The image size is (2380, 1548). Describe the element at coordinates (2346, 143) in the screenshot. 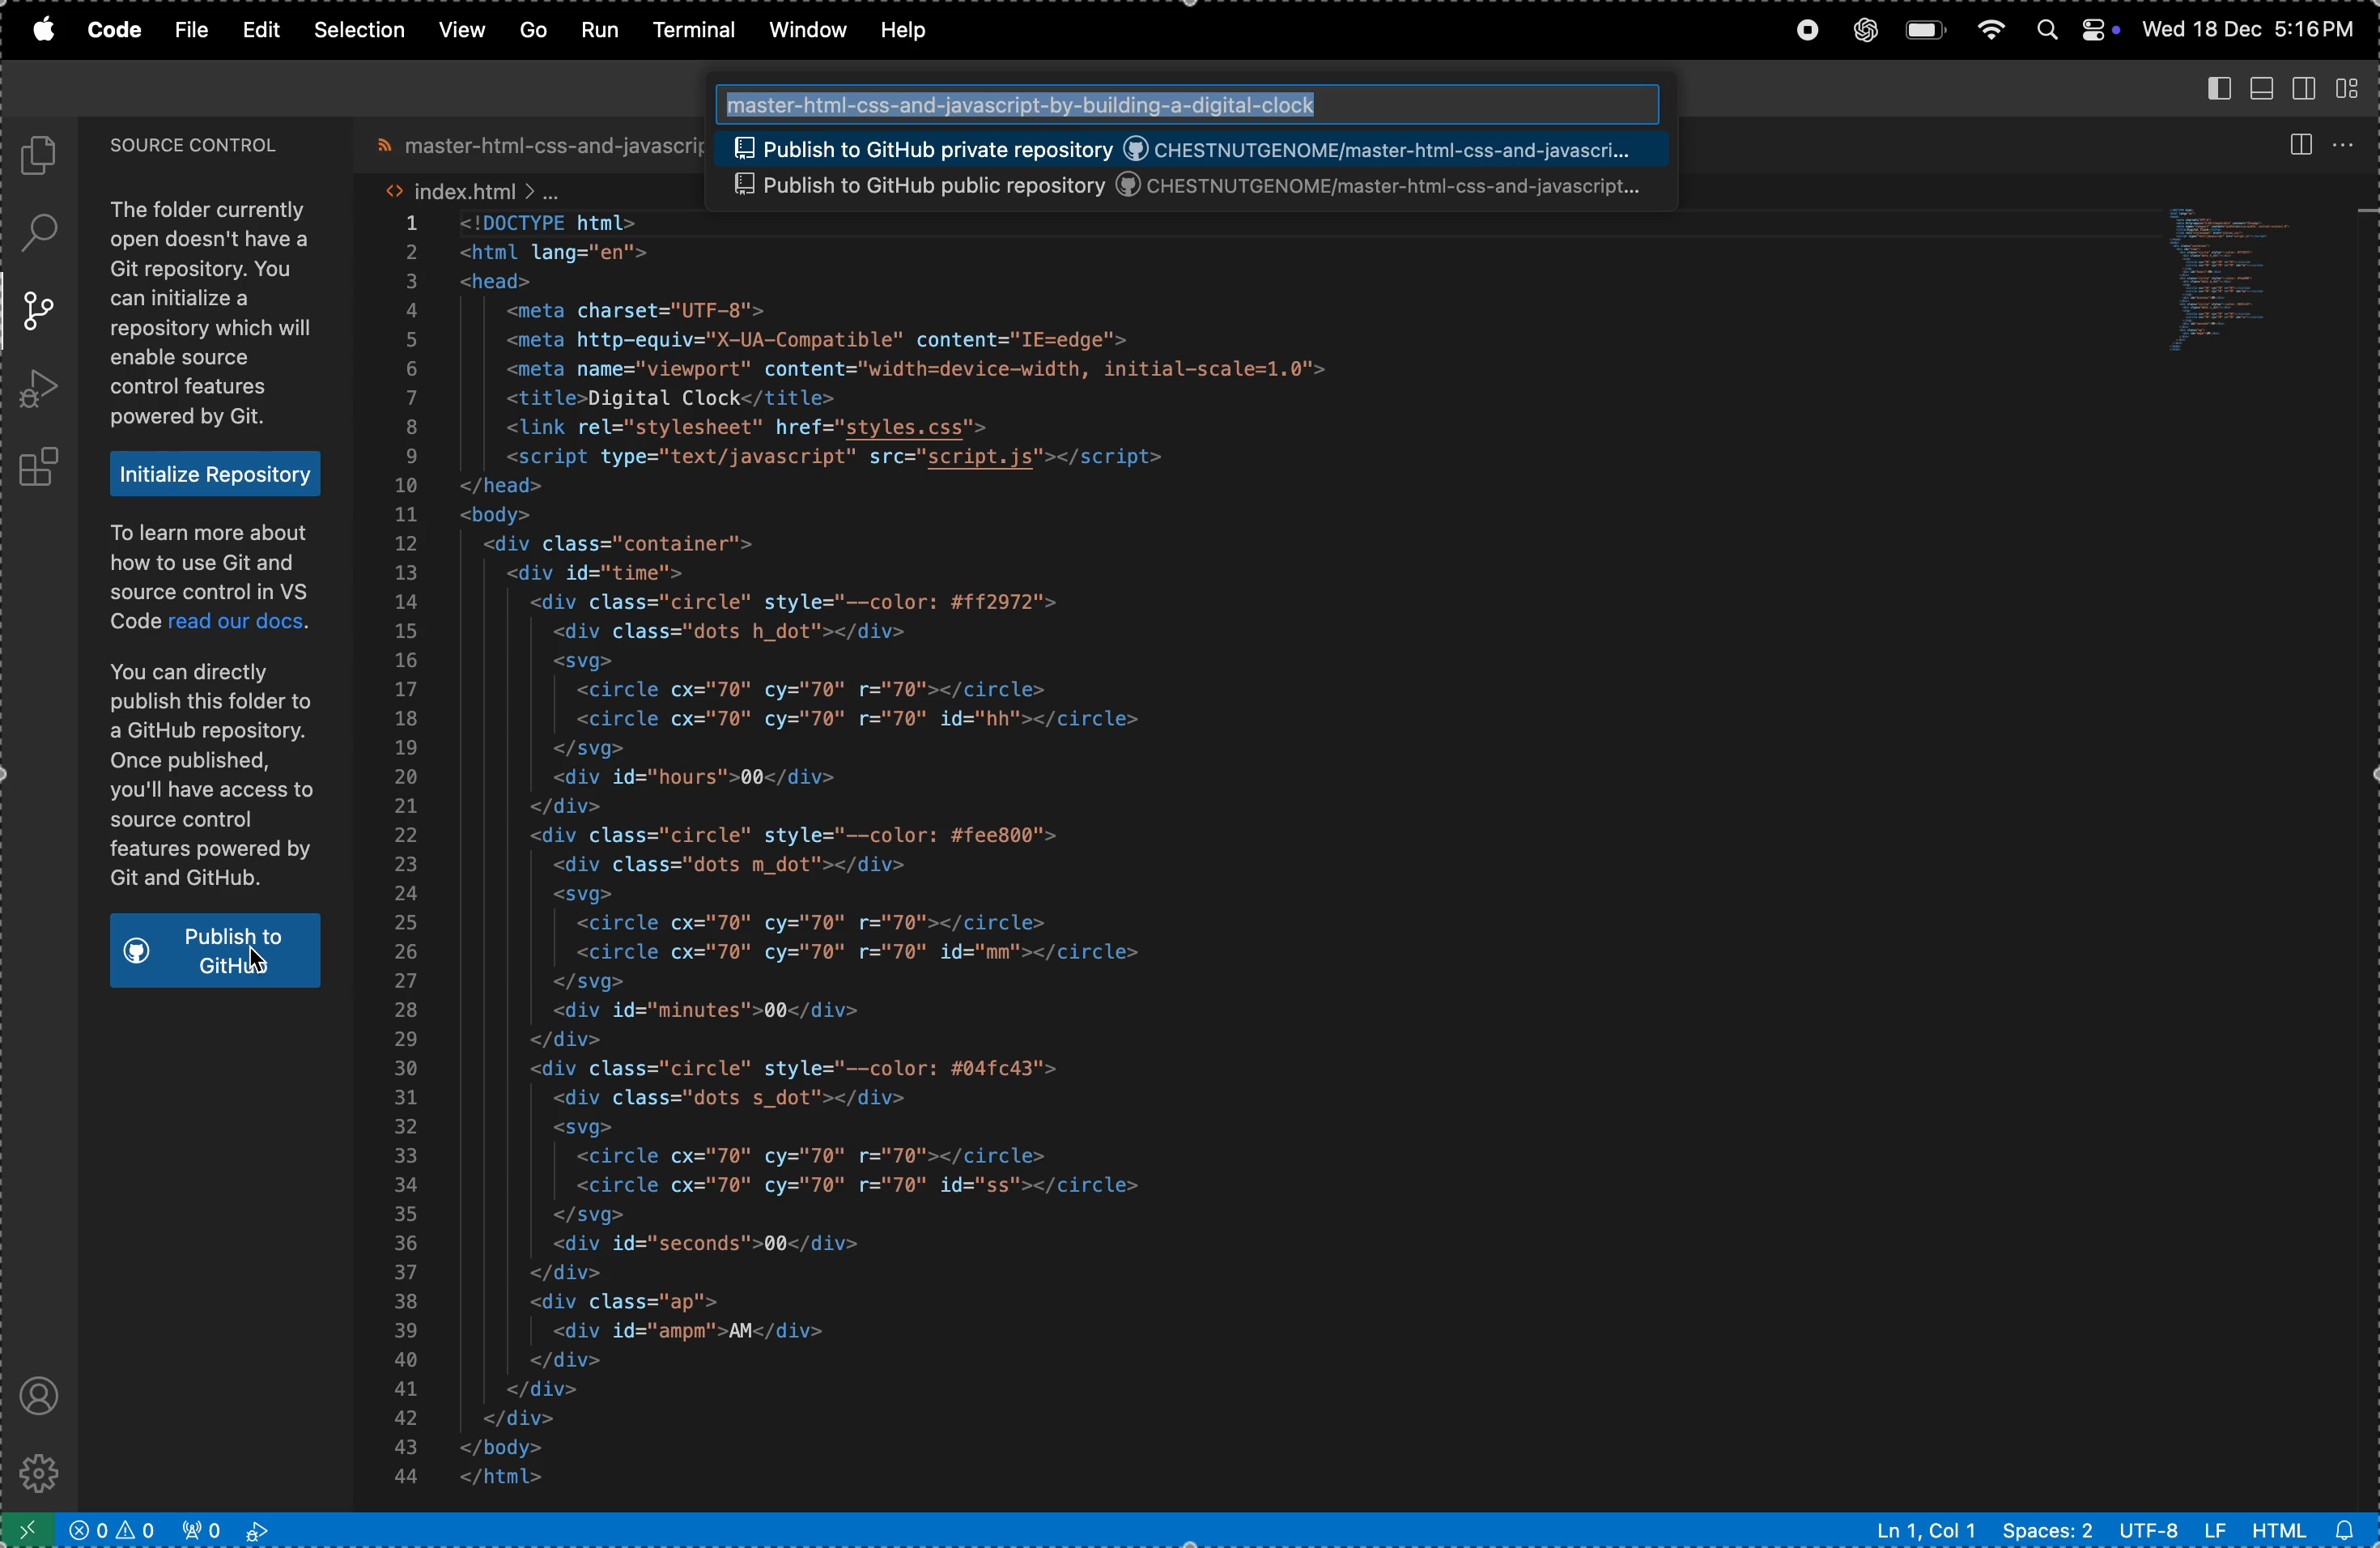

I see `options` at that location.